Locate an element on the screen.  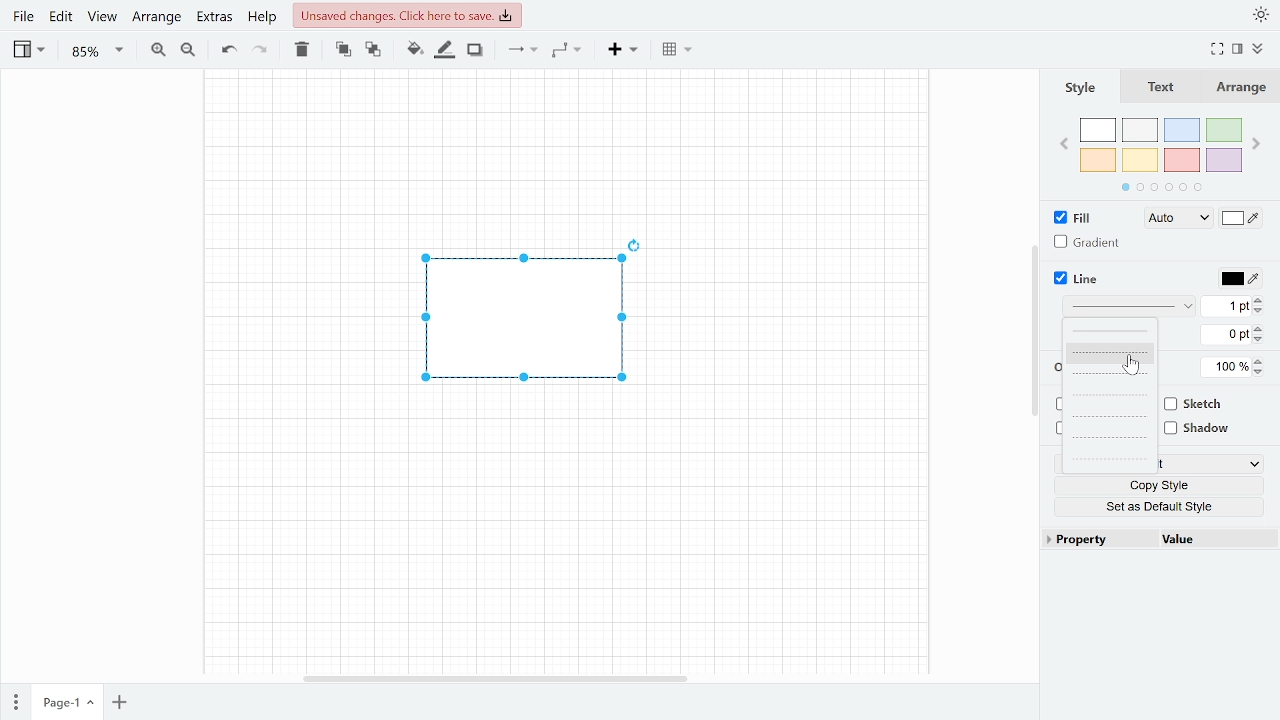
Extras is located at coordinates (213, 19).